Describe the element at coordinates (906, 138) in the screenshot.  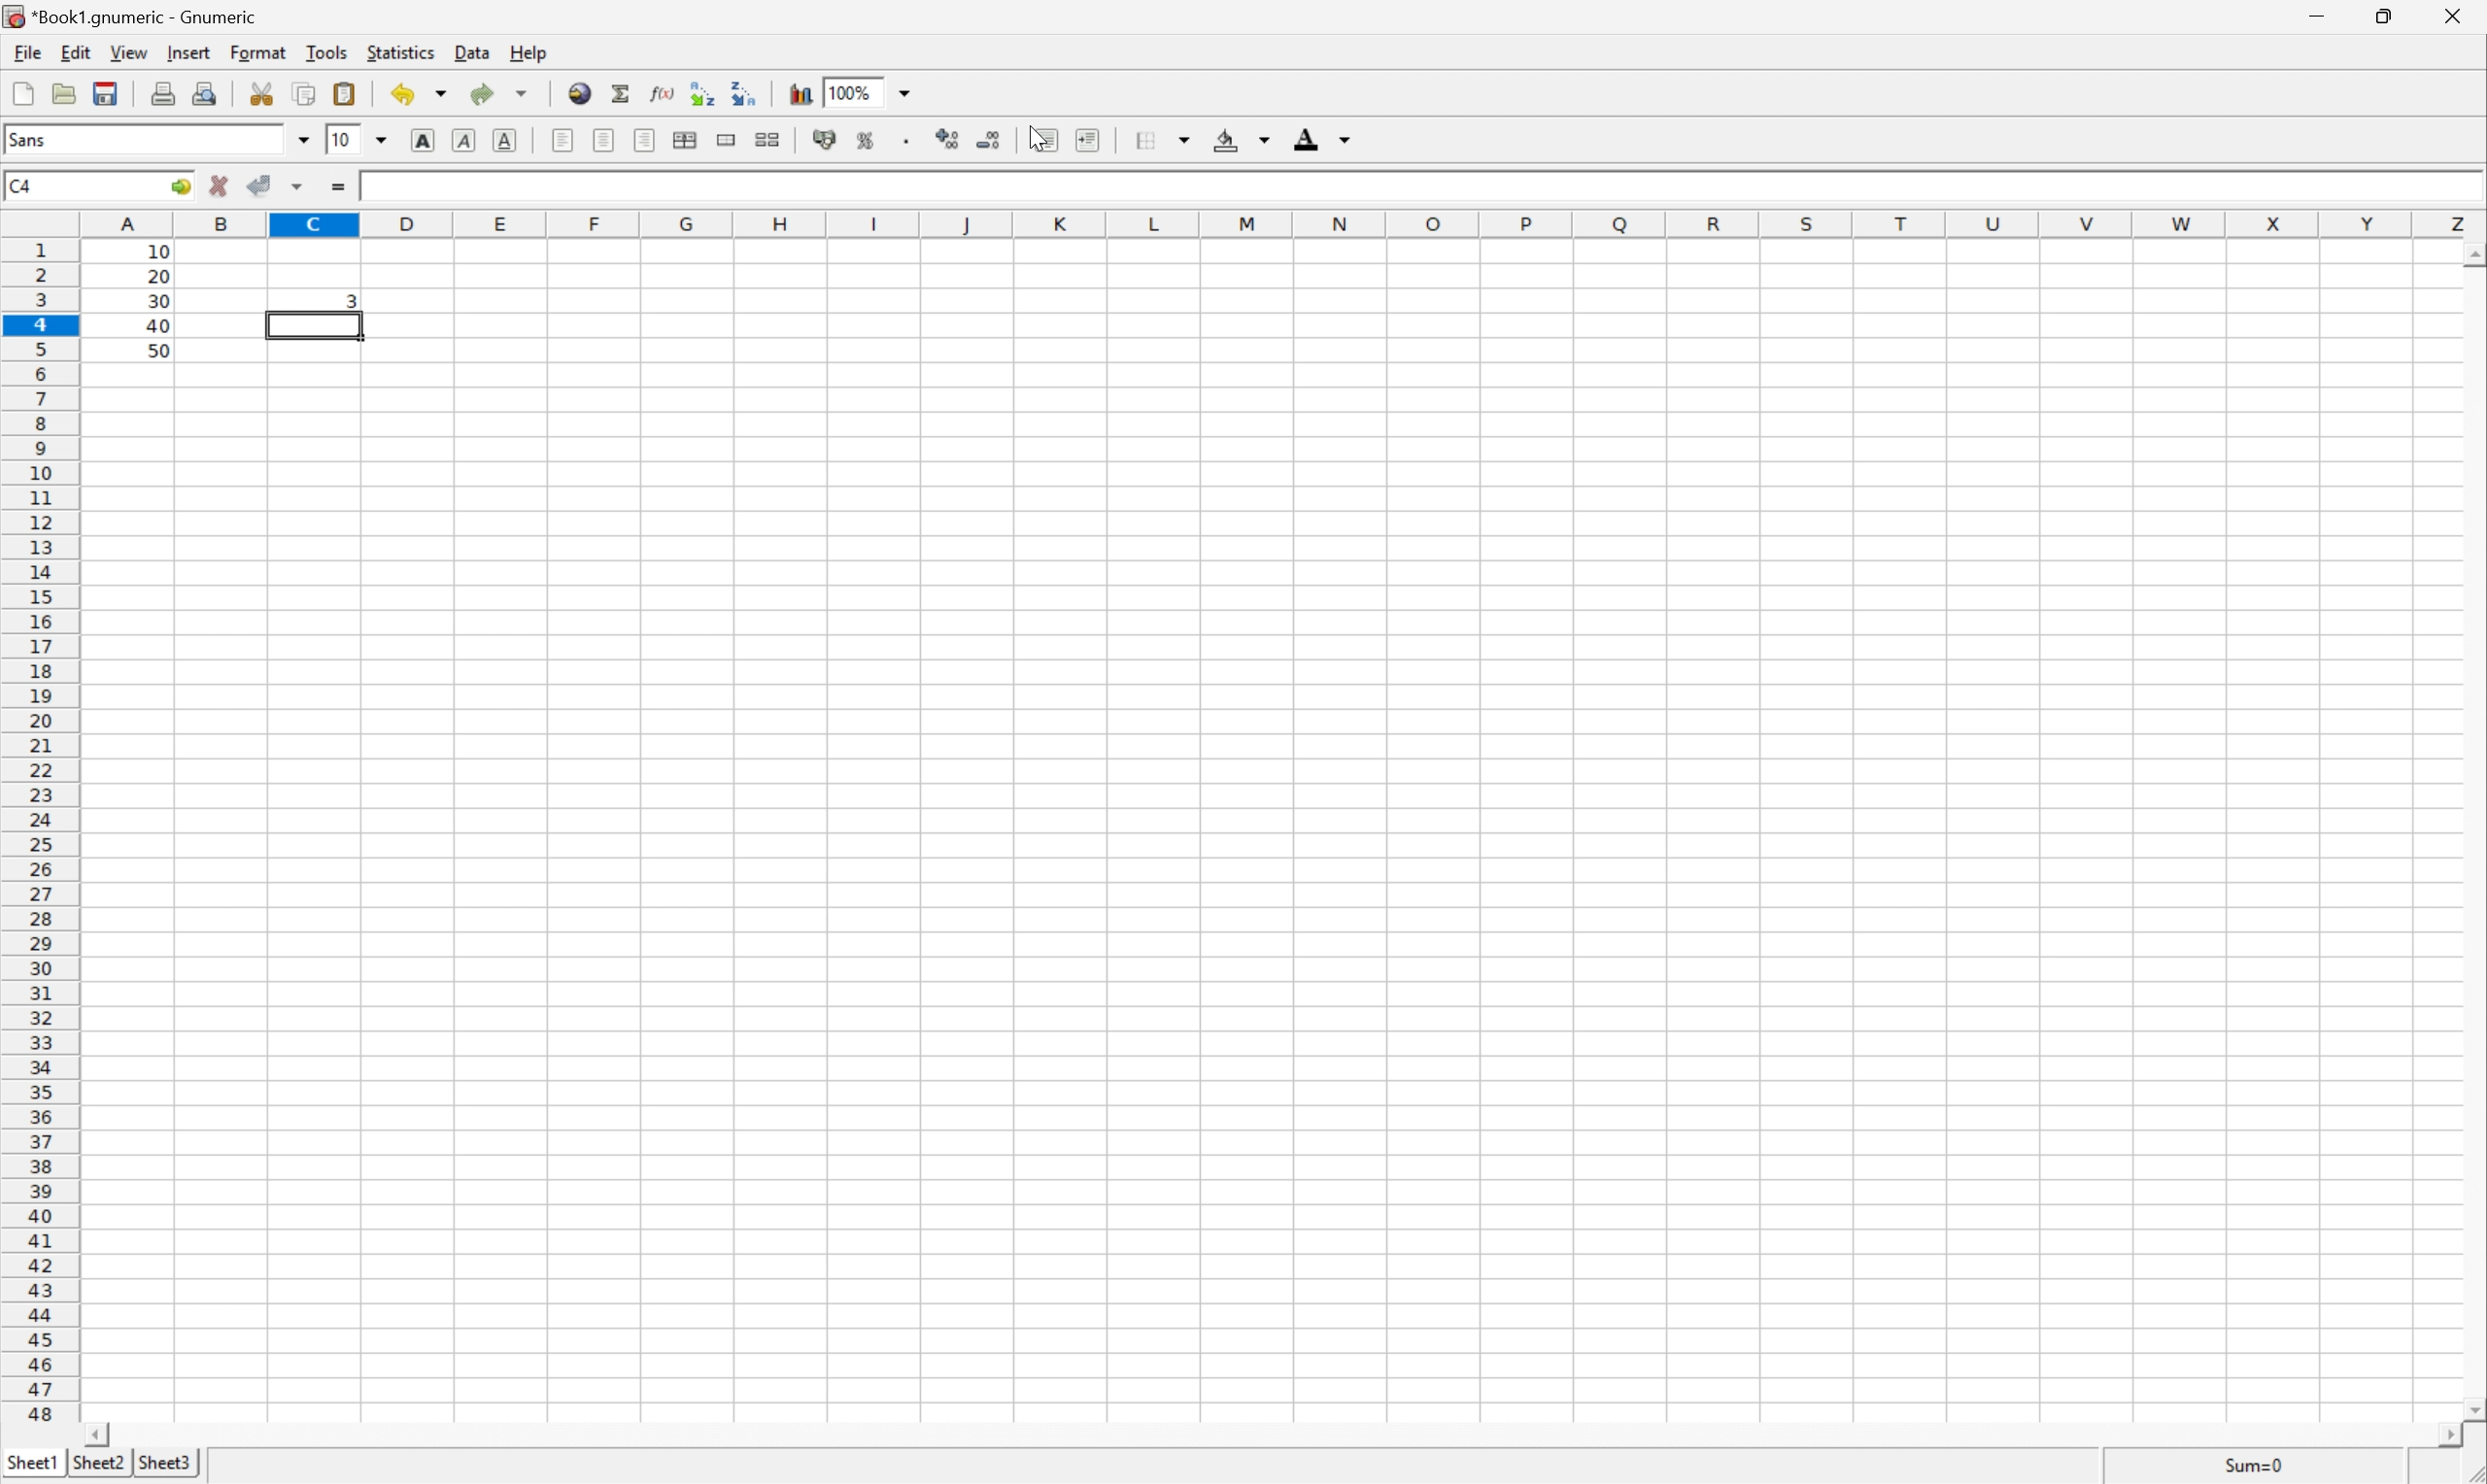
I see `Set the format of the selected cells to include a thousands separator` at that location.